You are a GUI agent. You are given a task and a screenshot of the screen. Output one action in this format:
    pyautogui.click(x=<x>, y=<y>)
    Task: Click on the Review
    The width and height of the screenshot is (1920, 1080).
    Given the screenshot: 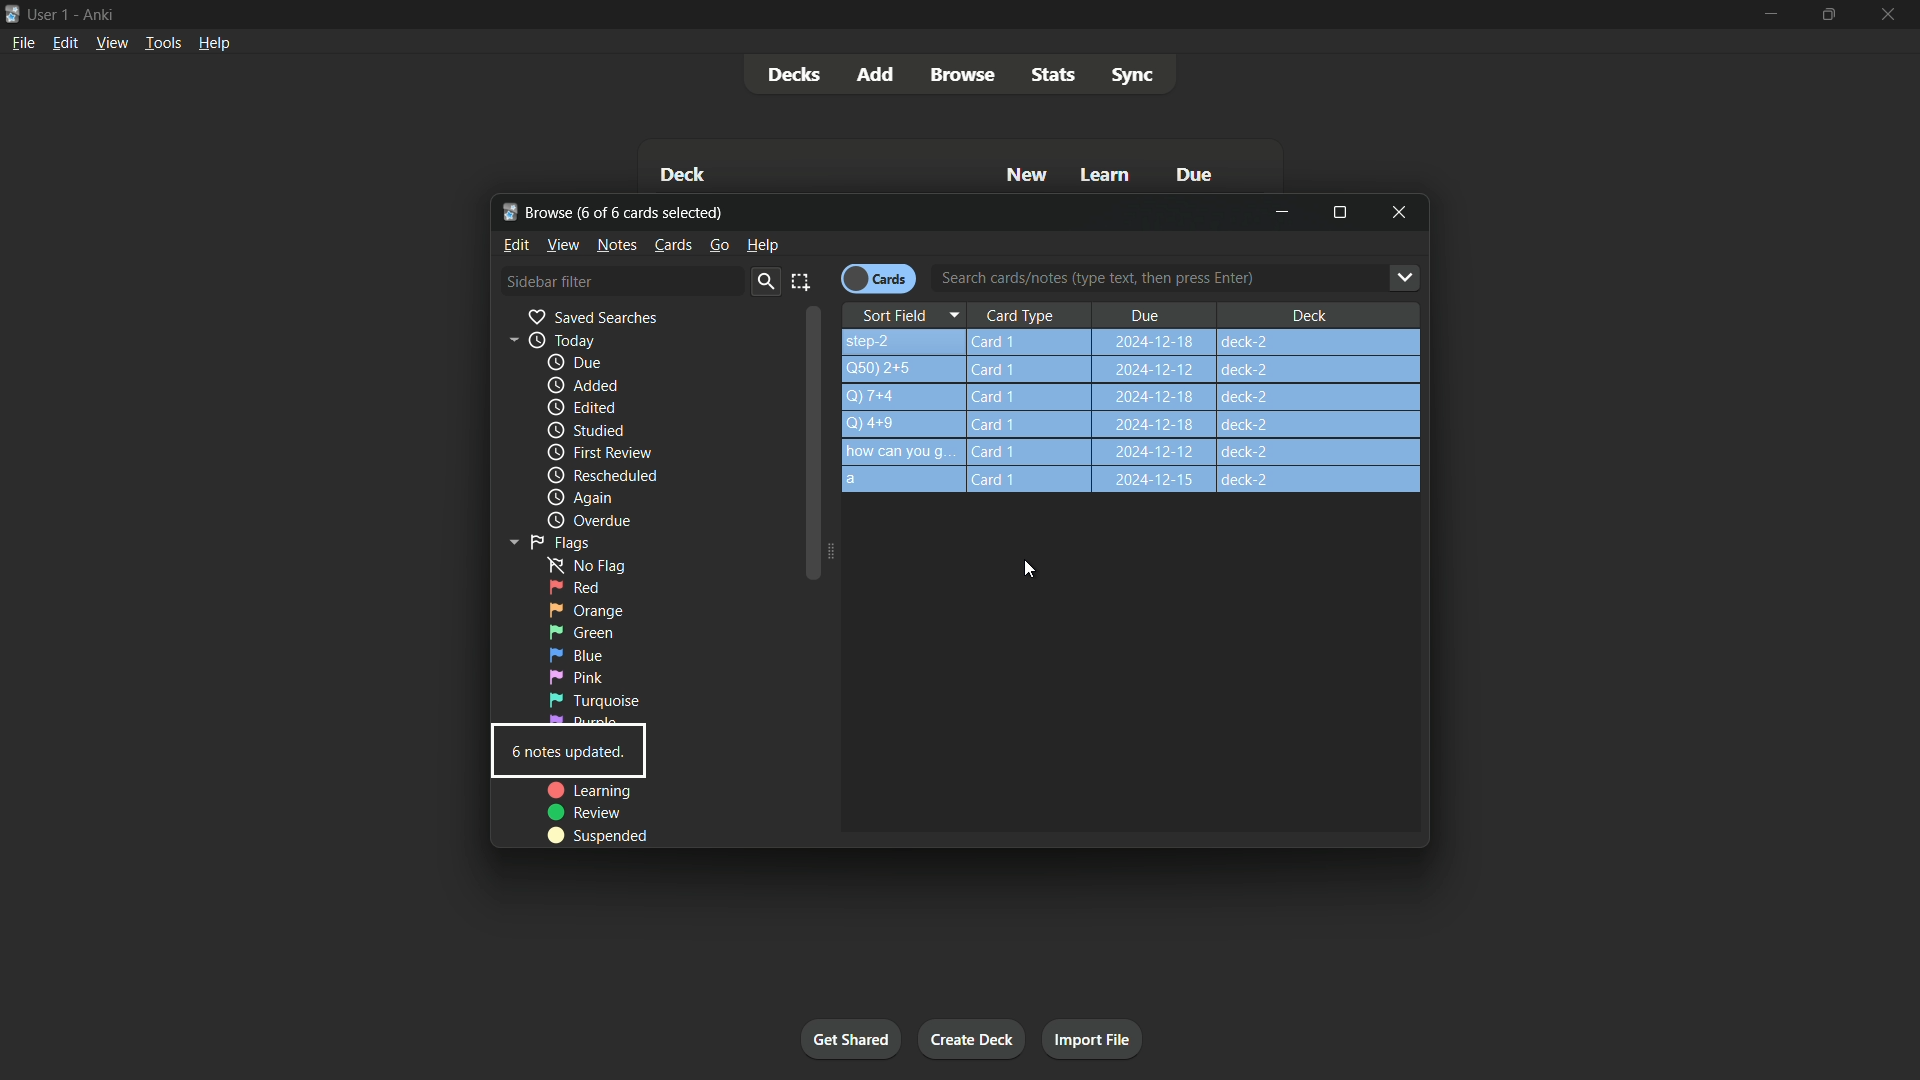 What is the action you would take?
    pyautogui.click(x=587, y=812)
    